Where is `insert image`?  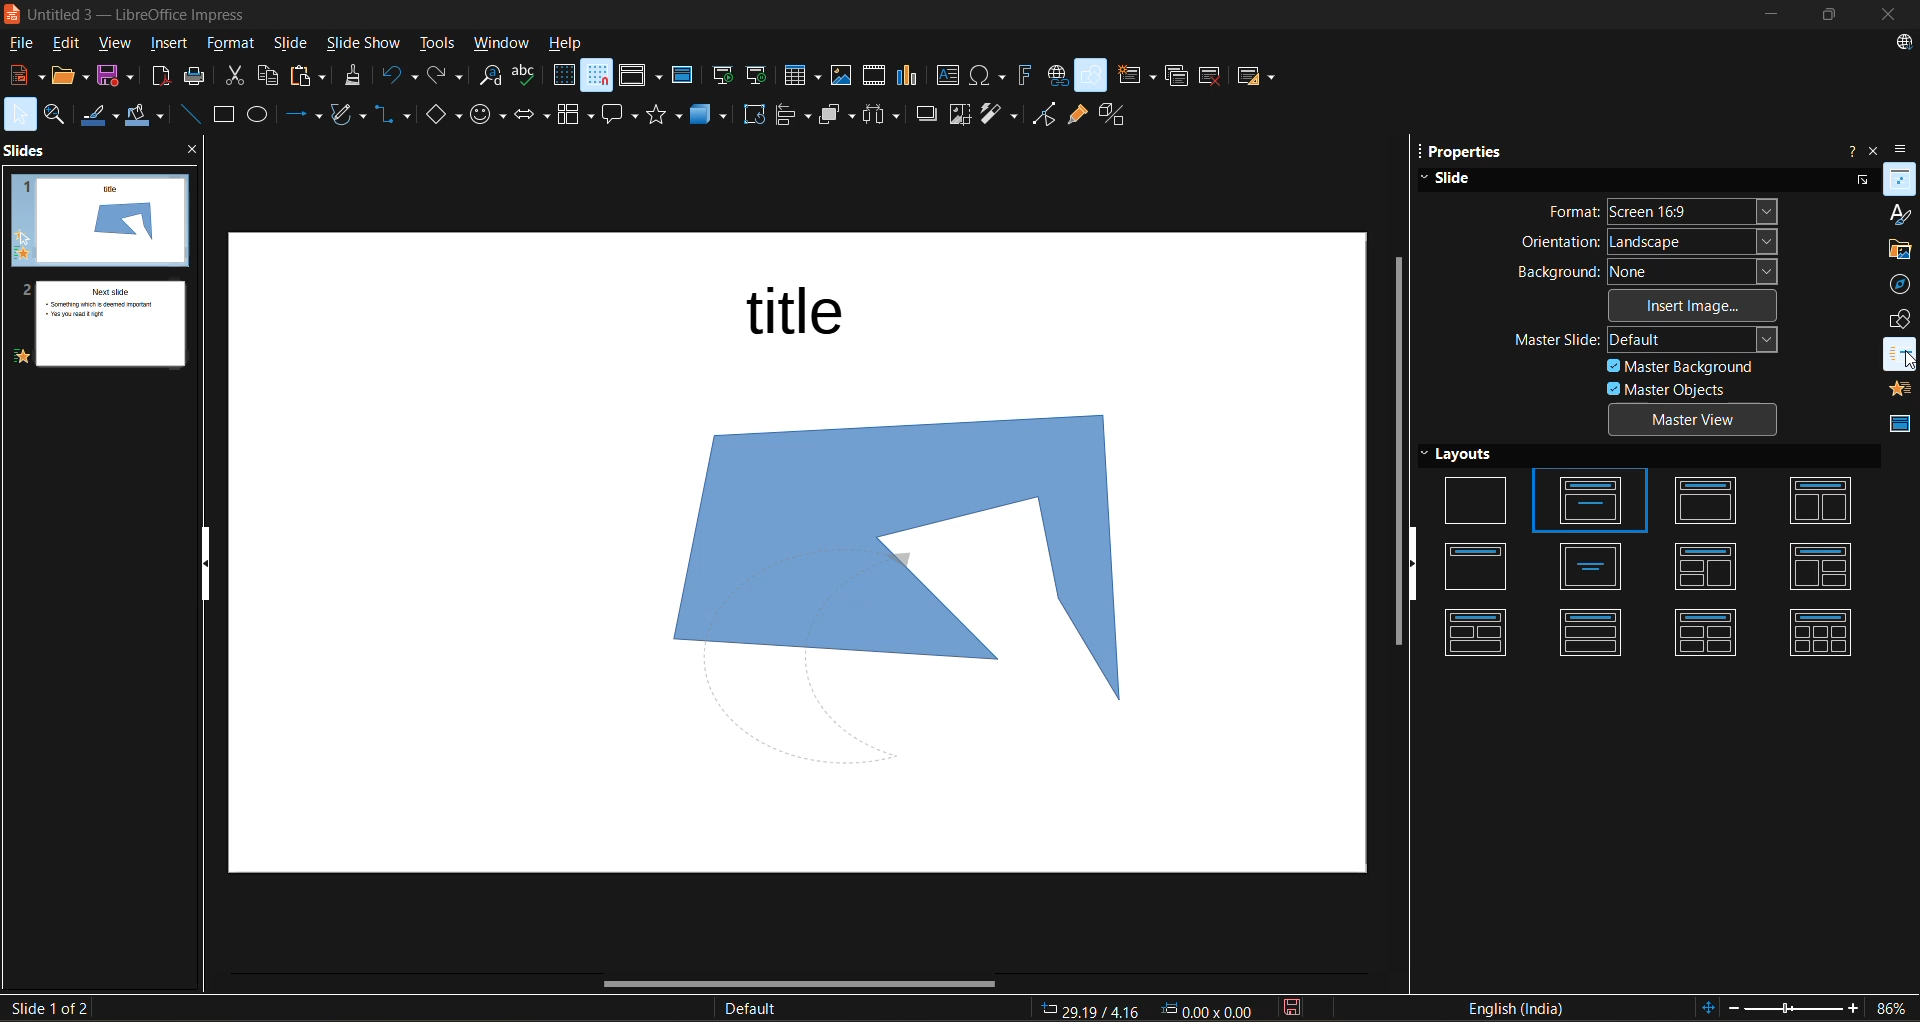
insert image is located at coordinates (1697, 307).